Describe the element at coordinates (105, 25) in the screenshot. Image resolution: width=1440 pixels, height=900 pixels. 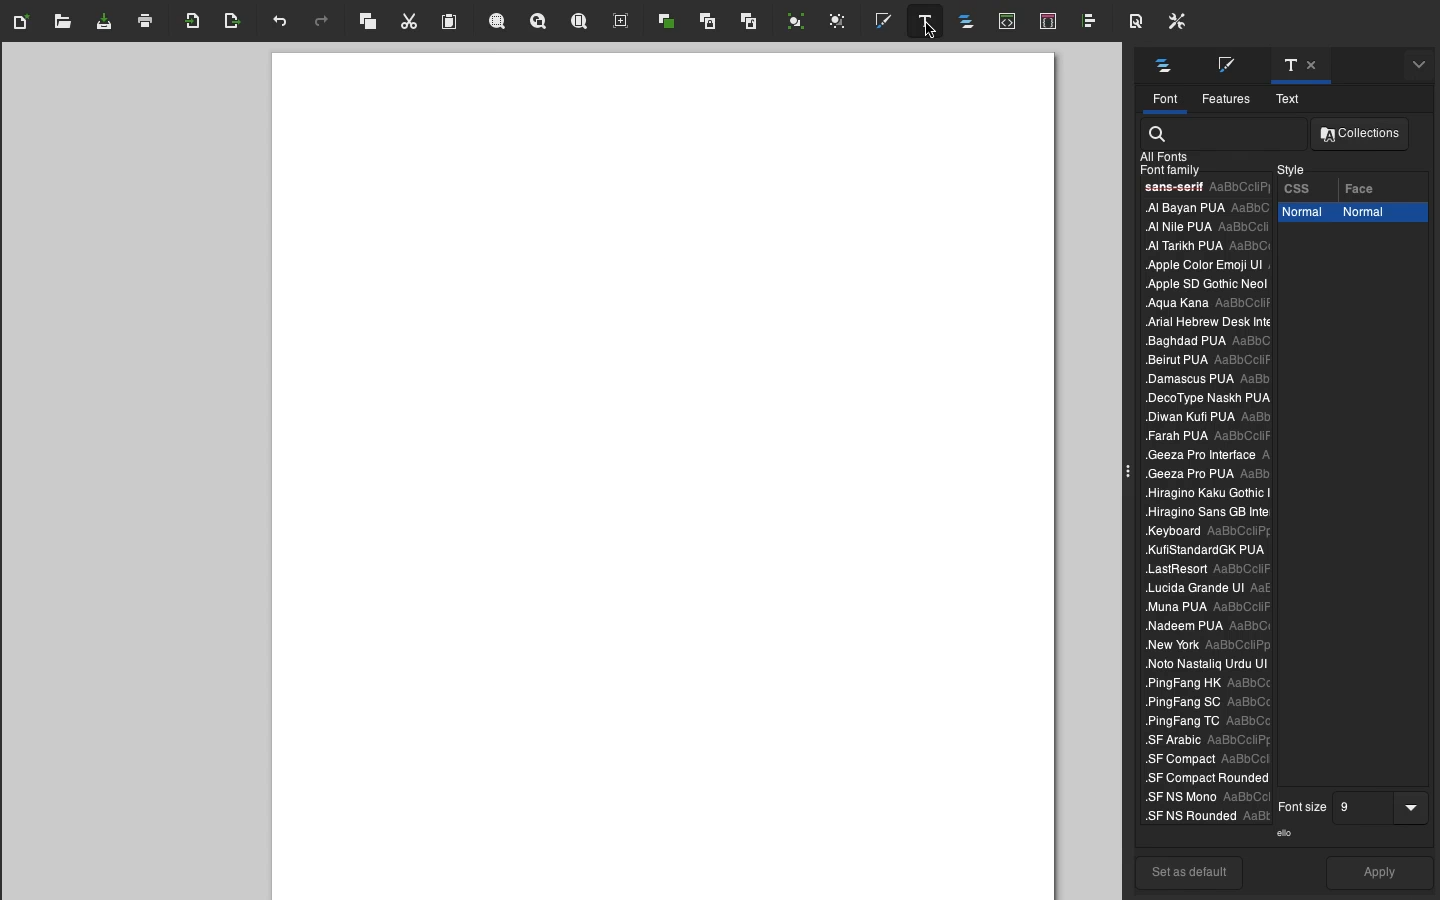
I see `Save` at that location.